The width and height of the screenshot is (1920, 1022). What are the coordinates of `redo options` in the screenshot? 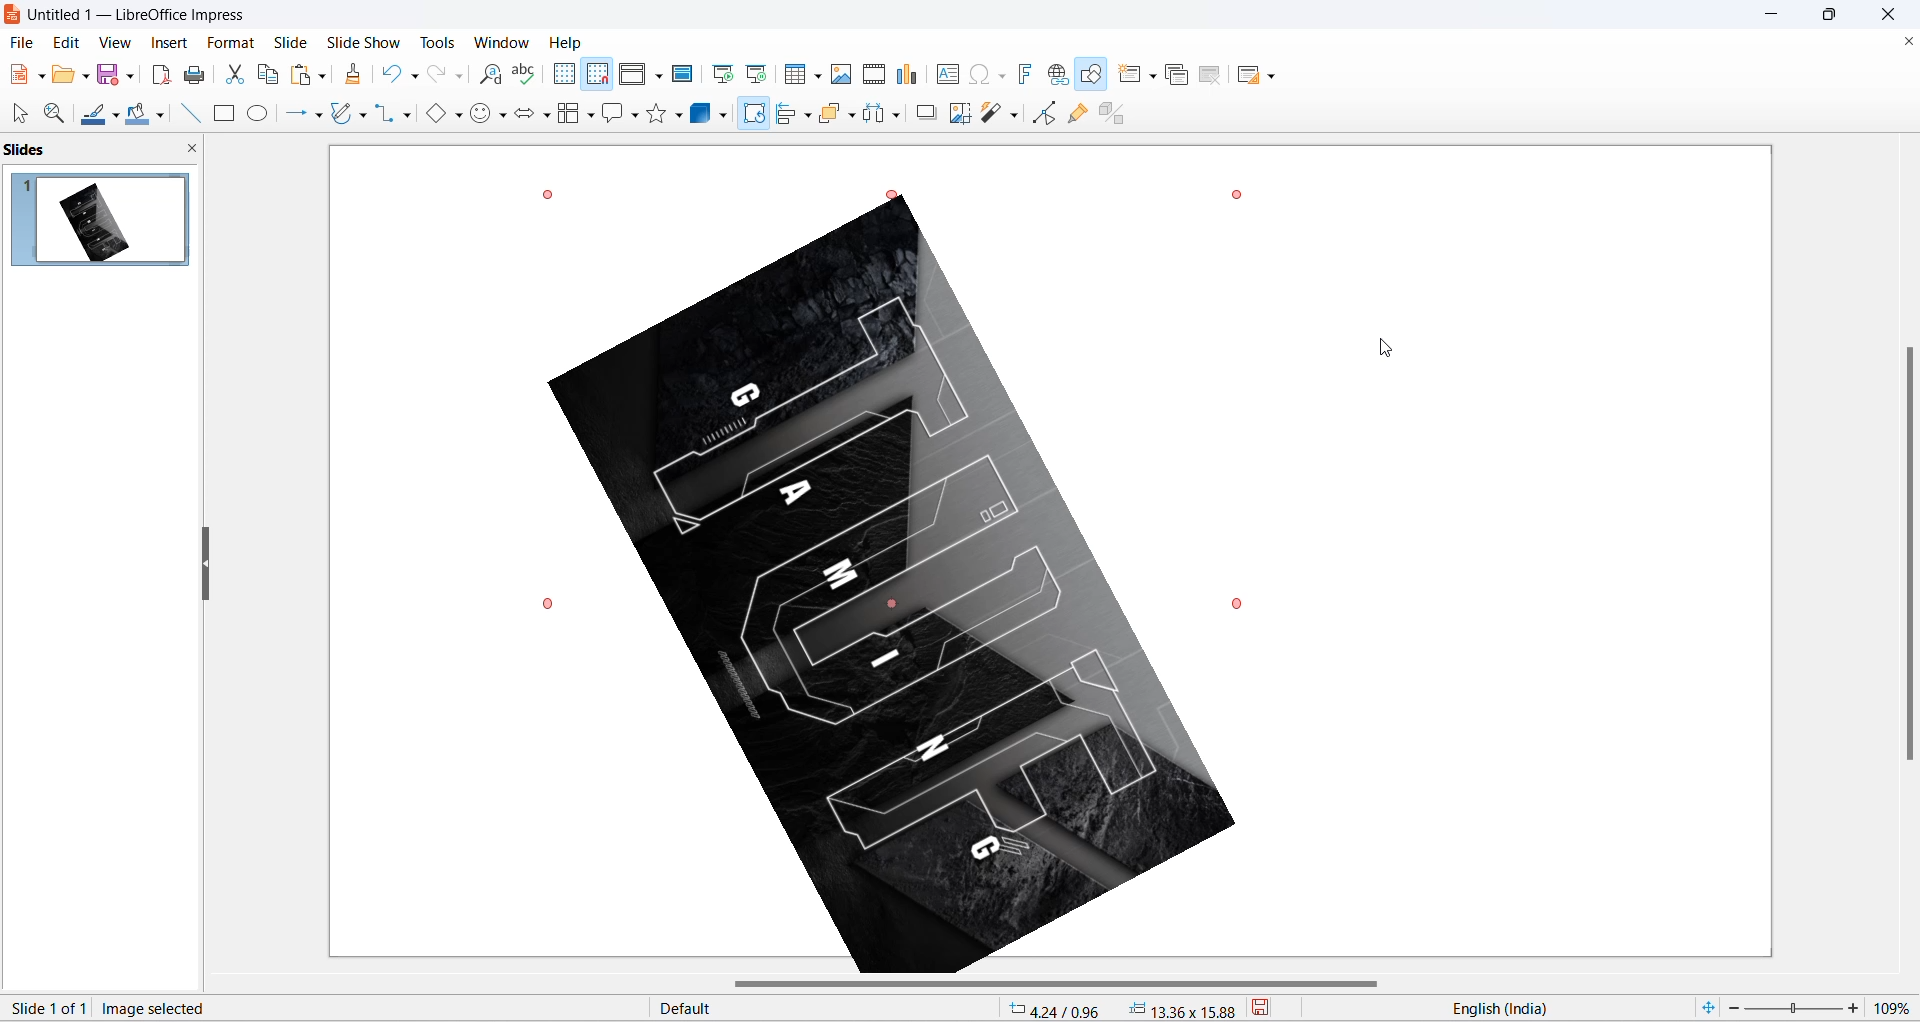 It's located at (461, 77).